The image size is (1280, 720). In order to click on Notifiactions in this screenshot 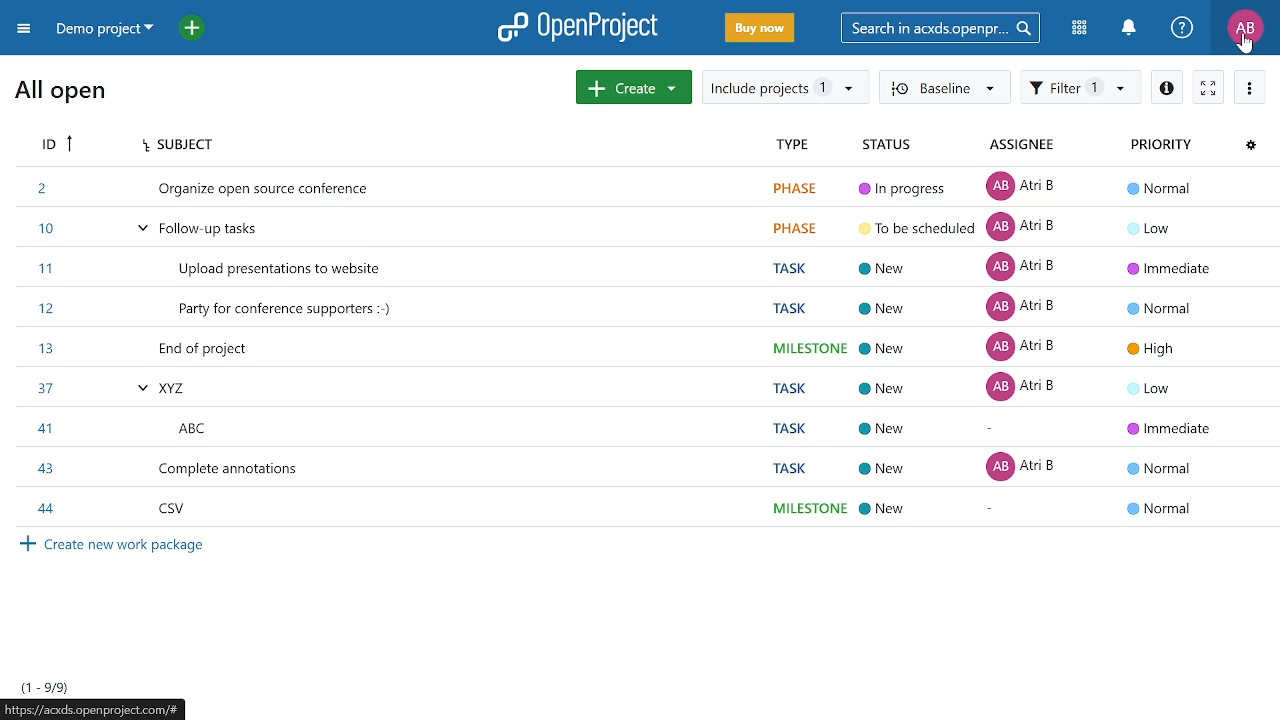, I will do `click(1134, 29)`.